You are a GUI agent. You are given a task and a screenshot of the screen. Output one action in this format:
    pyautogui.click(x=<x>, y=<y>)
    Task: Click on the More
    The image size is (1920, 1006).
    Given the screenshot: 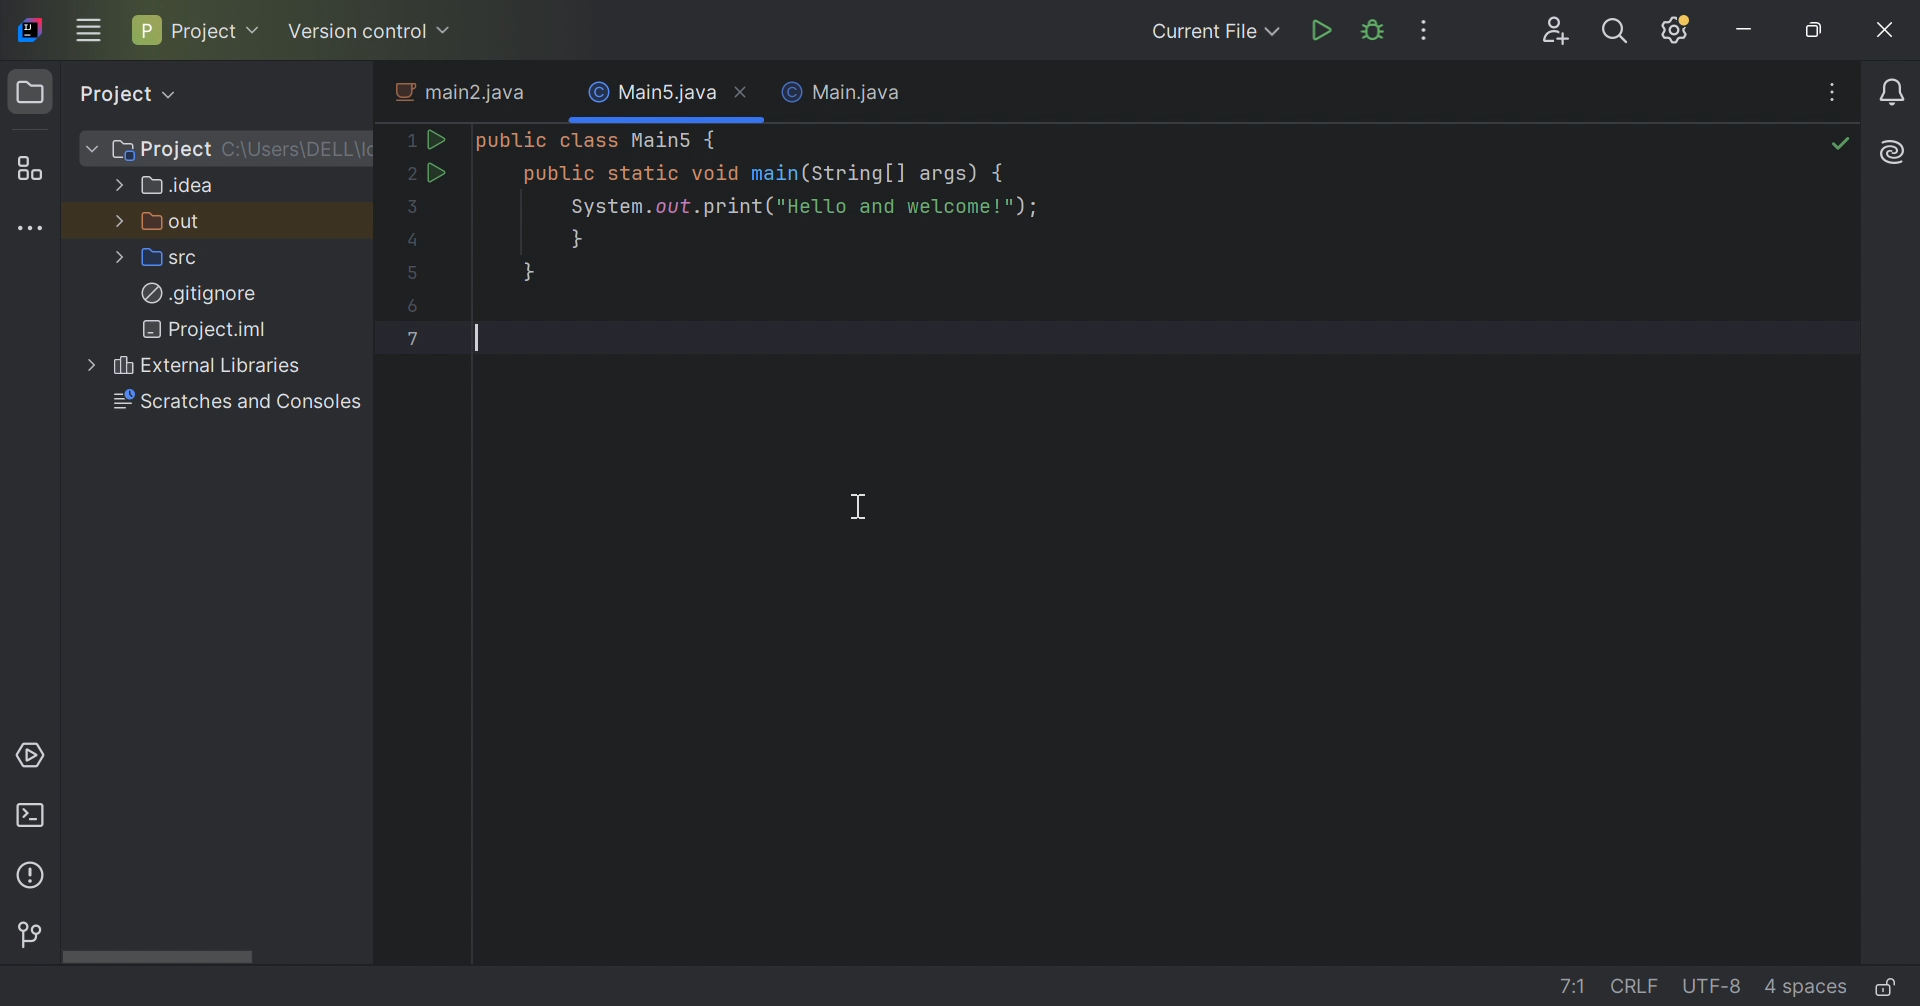 What is the action you would take?
    pyautogui.click(x=88, y=147)
    